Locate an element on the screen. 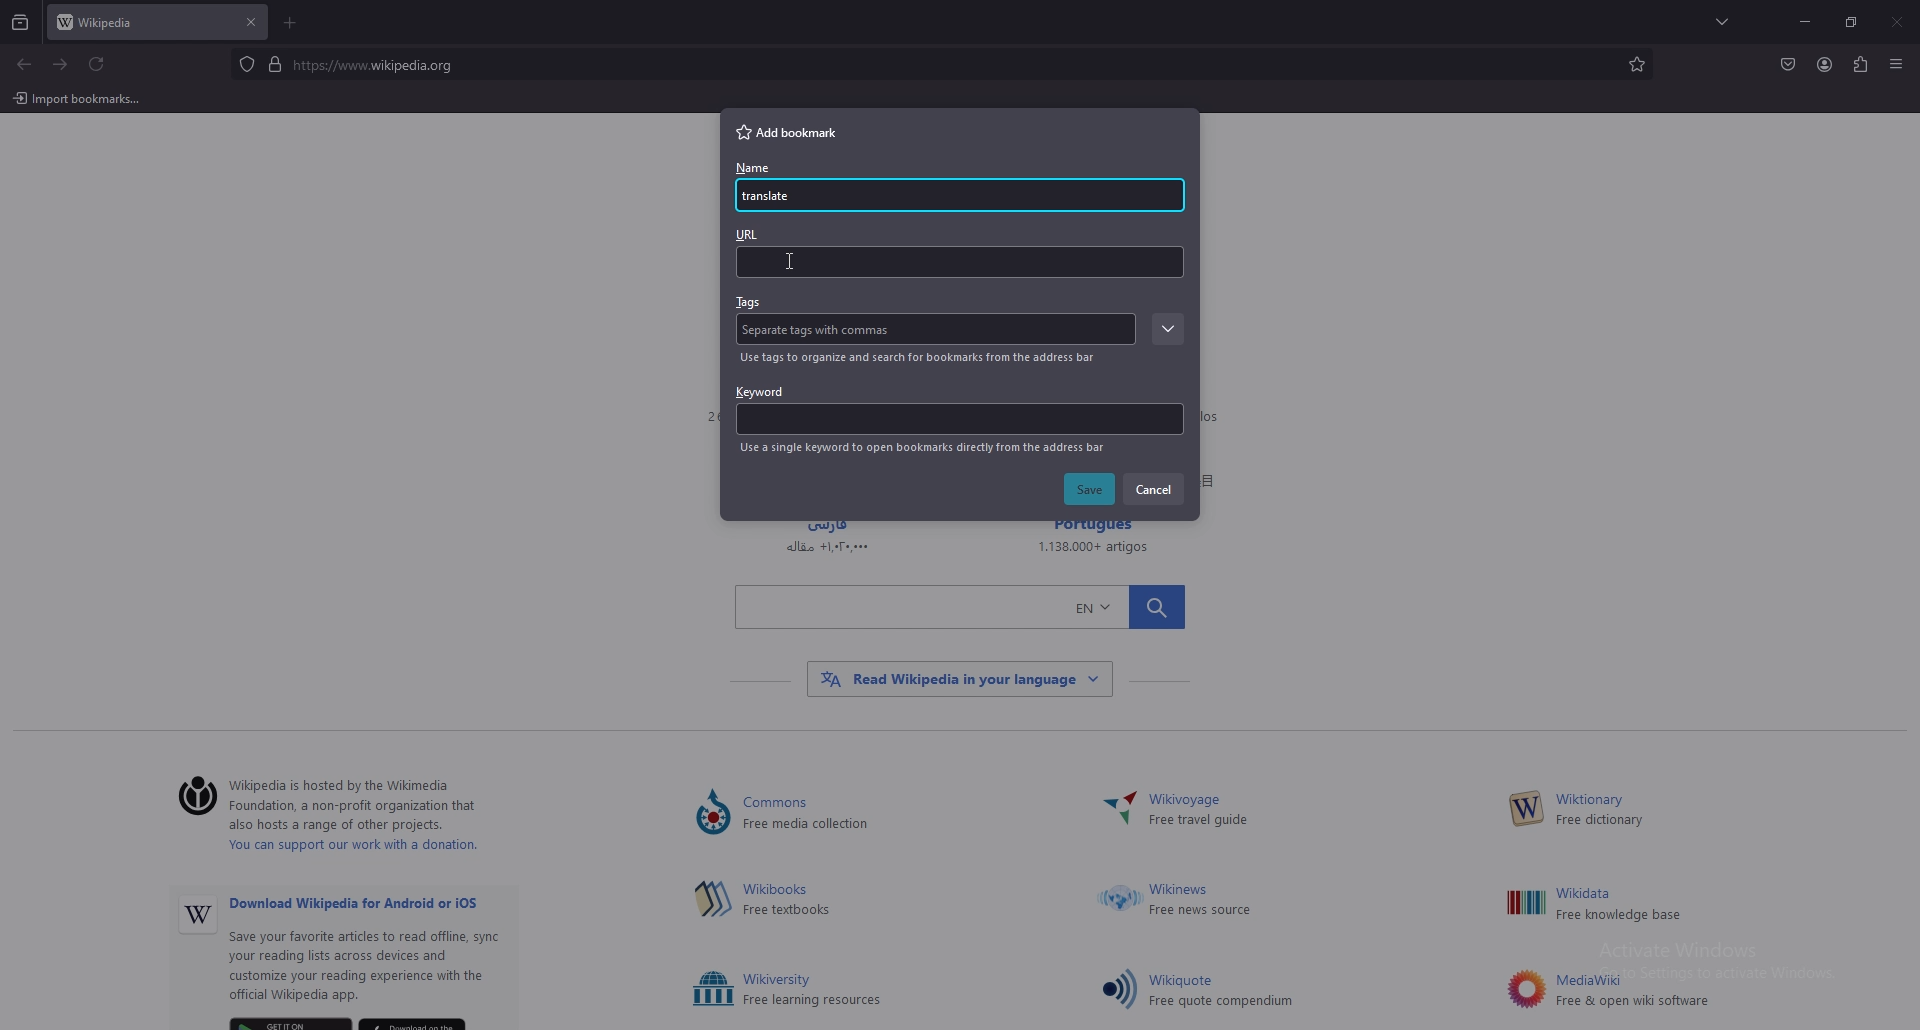 The image size is (1920, 1030). refresh is located at coordinates (97, 65).